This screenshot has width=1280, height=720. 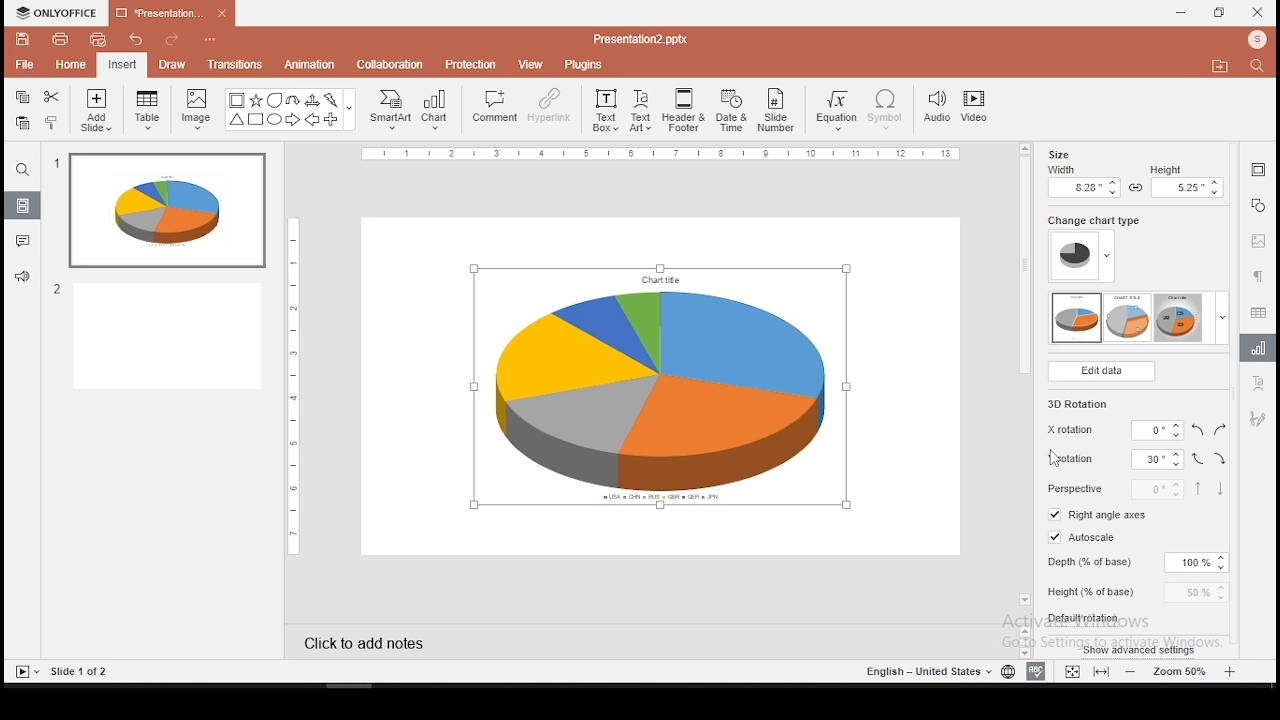 I want to click on hyperlink, so click(x=547, y=107).